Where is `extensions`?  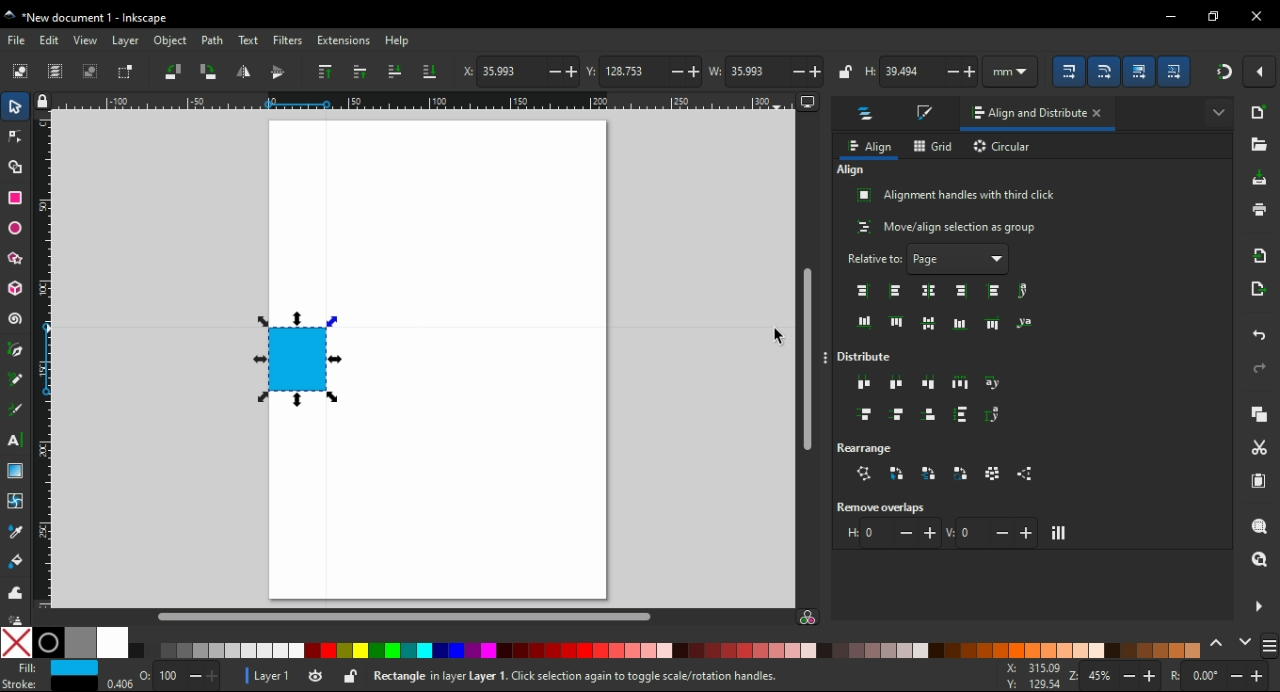 extensions is located at coordinates (345, 41).